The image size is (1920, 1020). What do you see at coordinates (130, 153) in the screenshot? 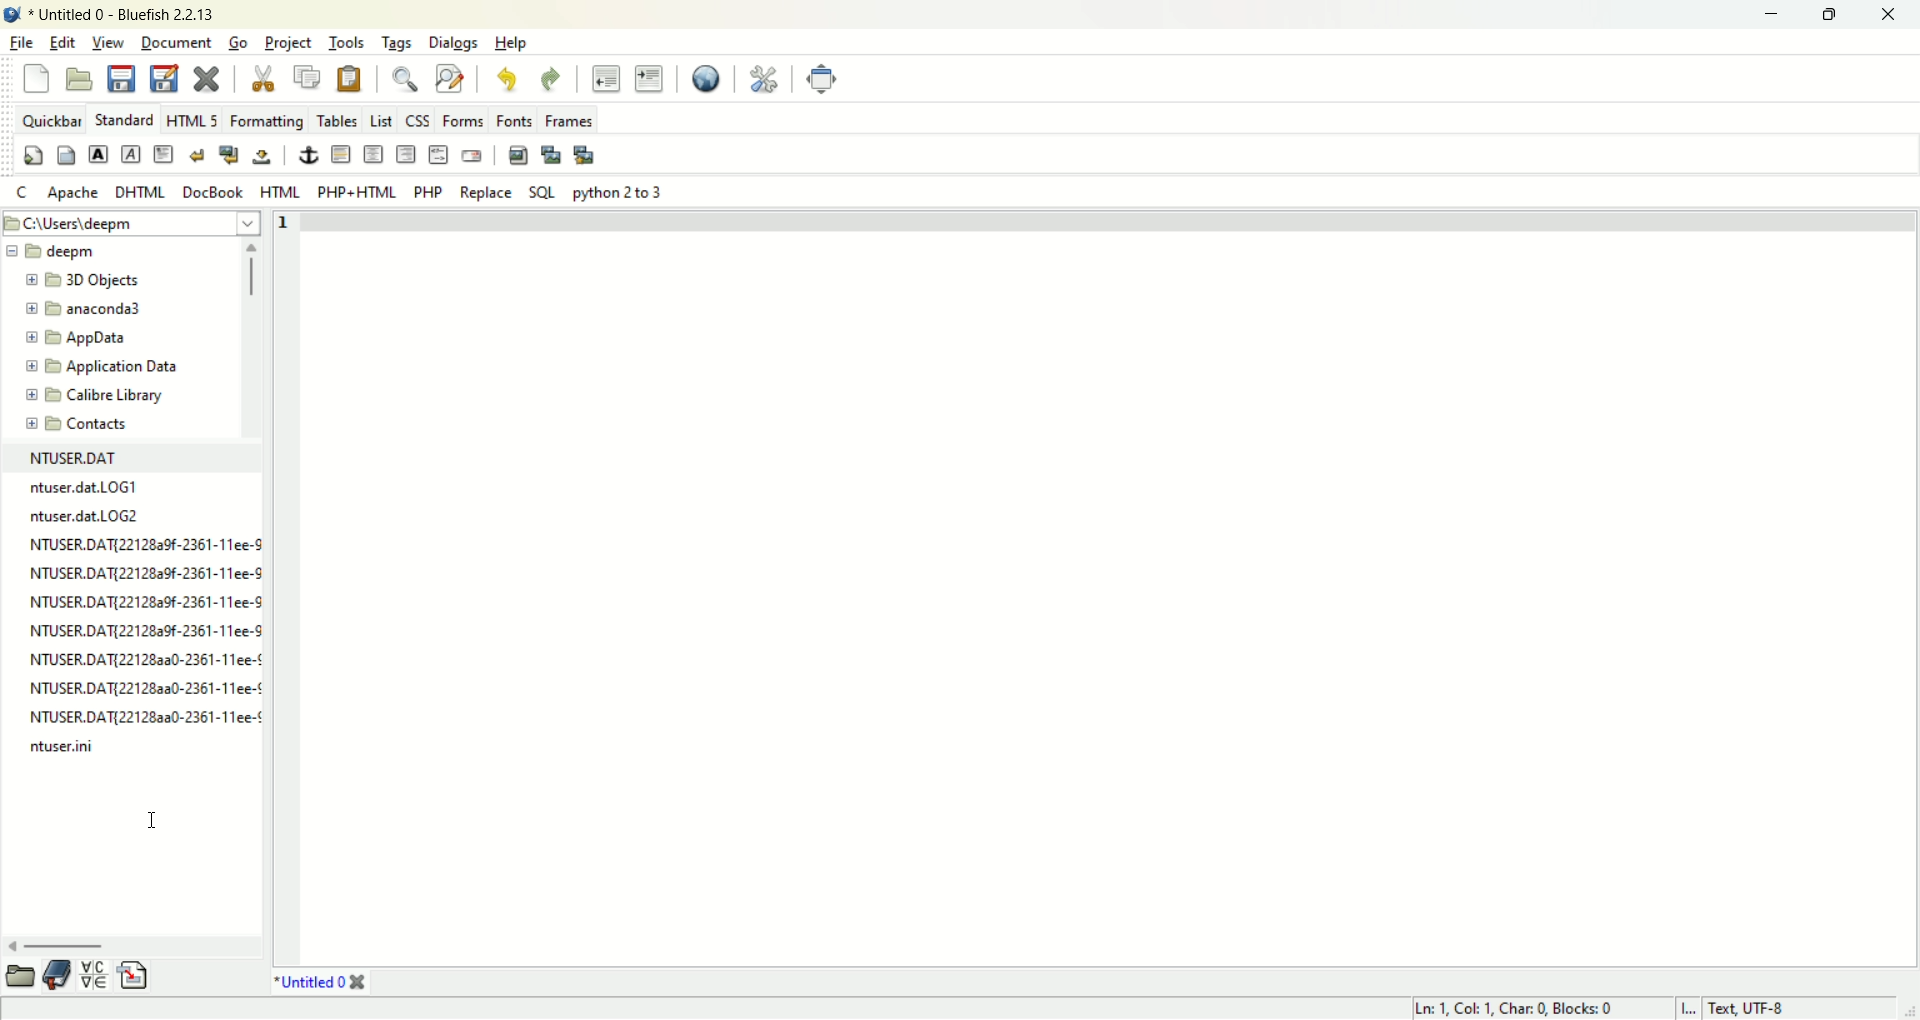
I see `emphasis` at bounding box center [130, 153].